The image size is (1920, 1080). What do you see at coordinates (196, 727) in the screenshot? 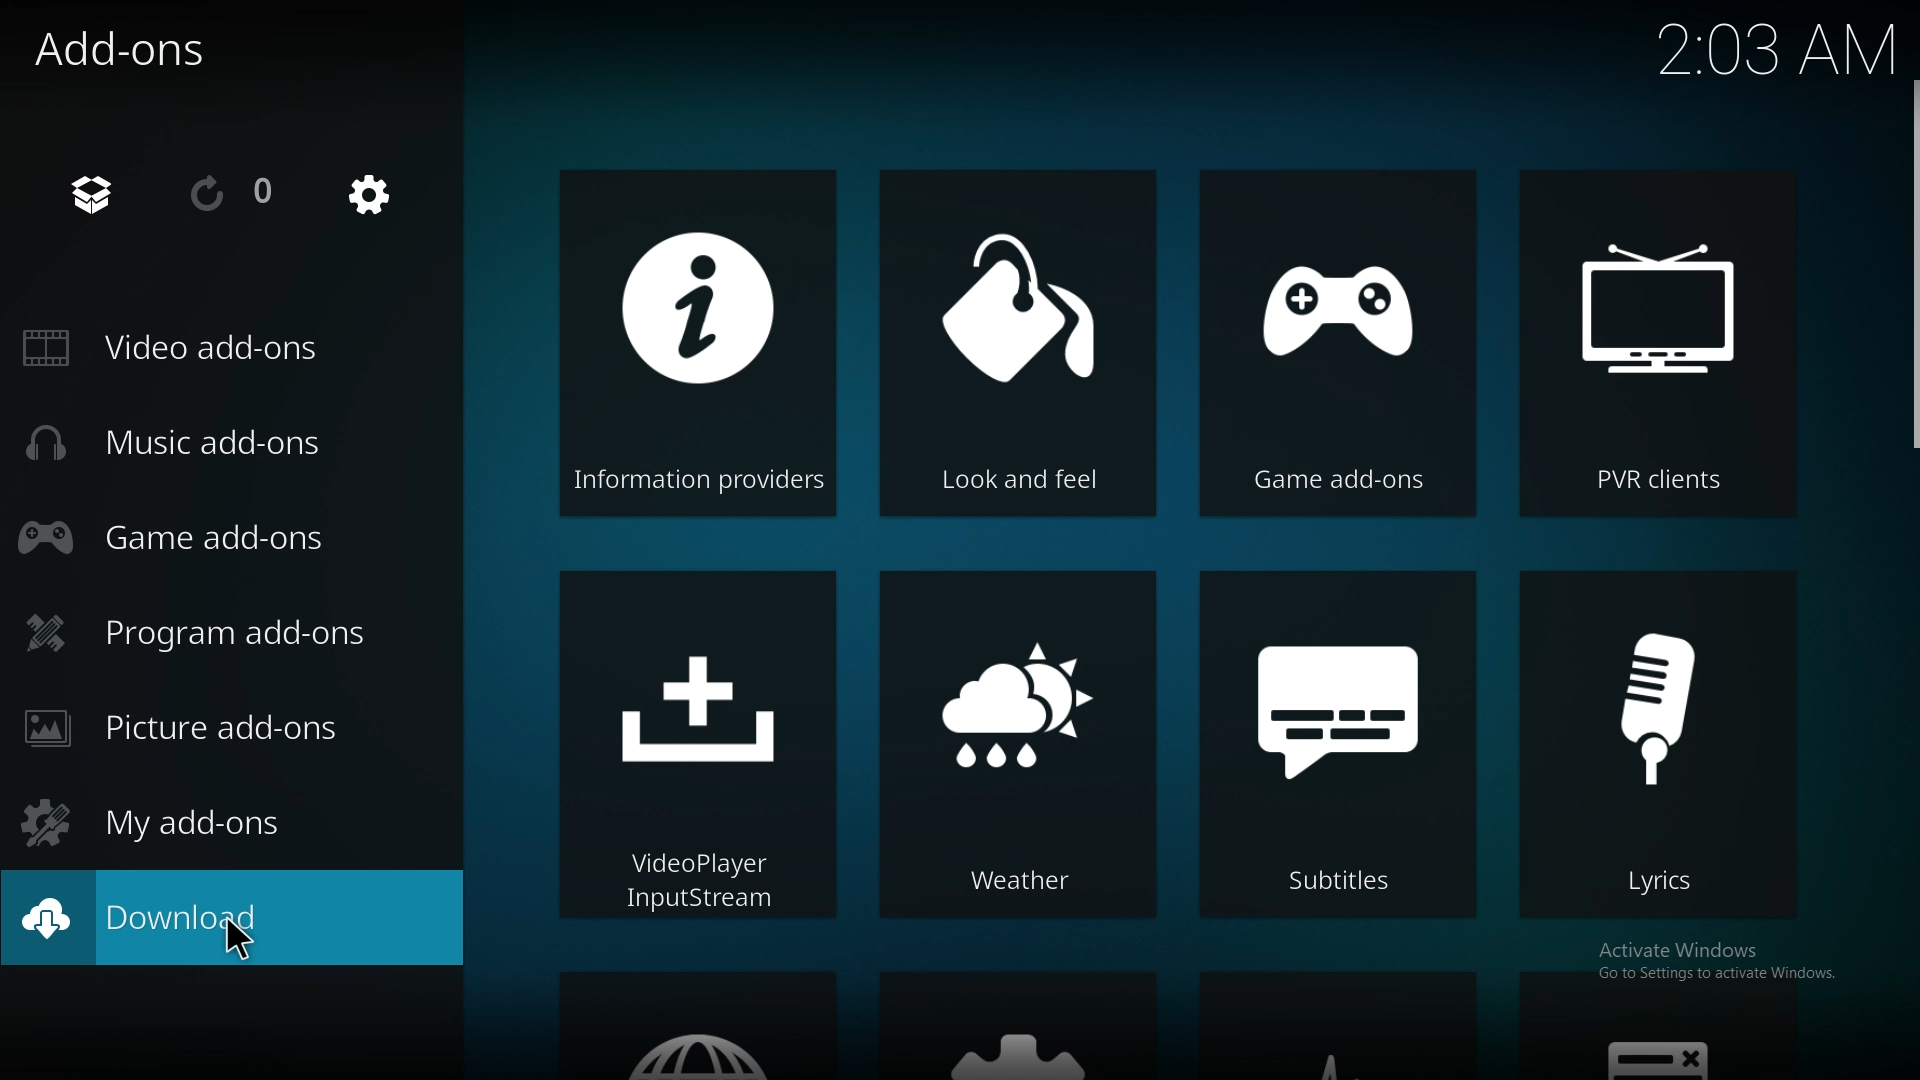
I see `picture add ons` at bounding box center [196, 727].